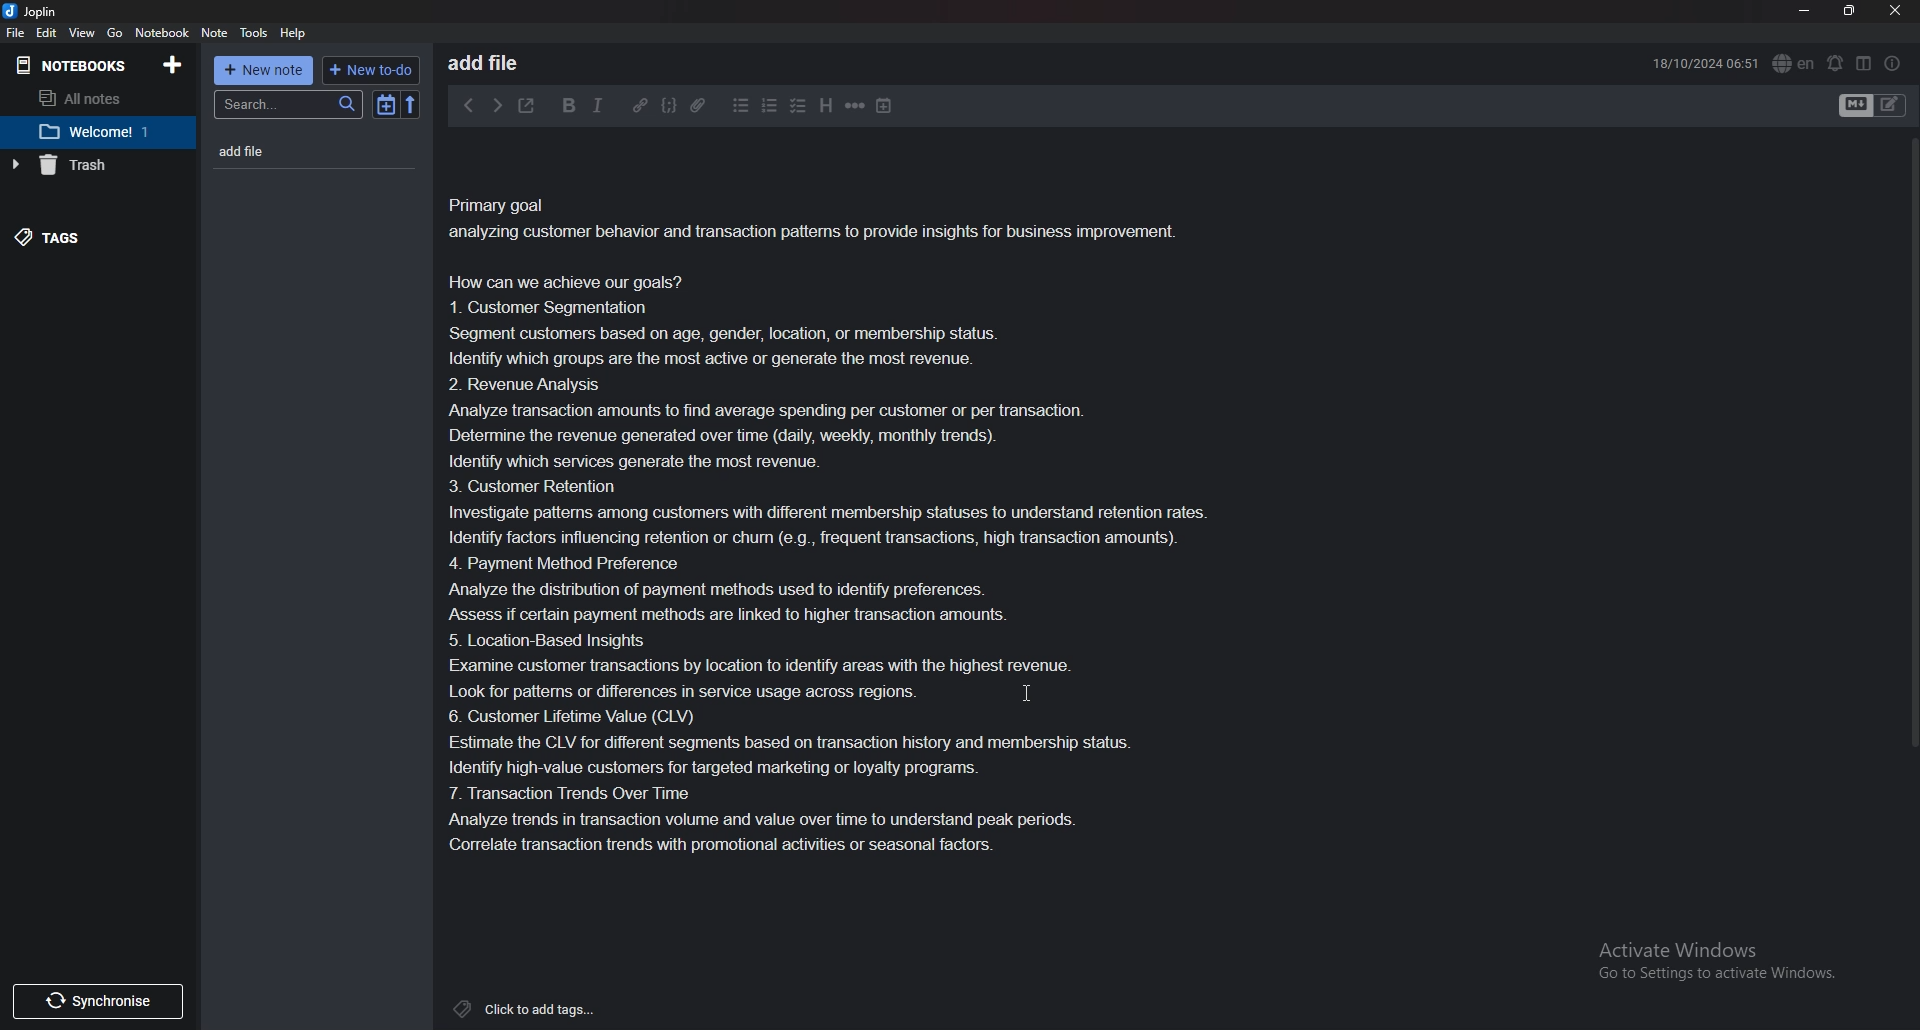 Image resolution: width=1920 pixels, height=1030 pixels. I want to click on All notes, so click(89, 99).